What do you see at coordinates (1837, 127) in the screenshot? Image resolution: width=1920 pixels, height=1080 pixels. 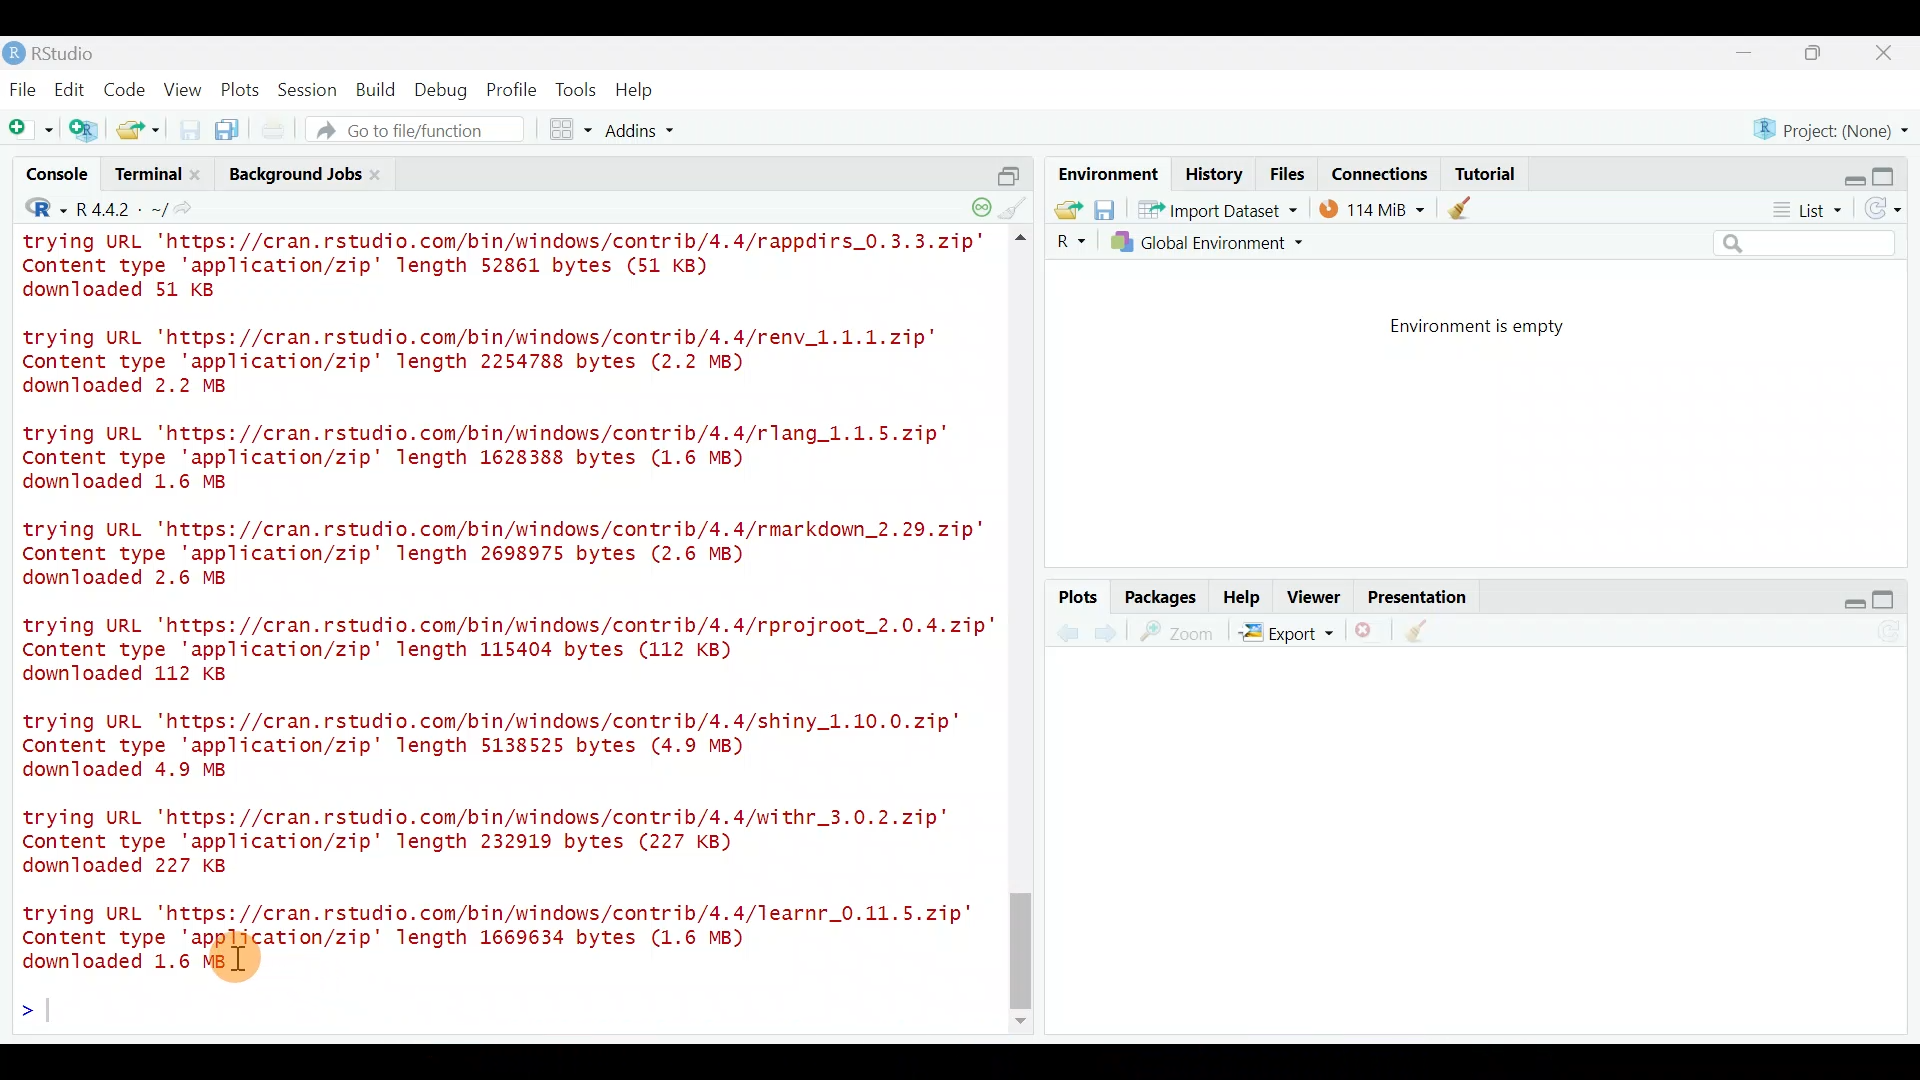 I see `Project (none)` at bounding box center [1837, 127].